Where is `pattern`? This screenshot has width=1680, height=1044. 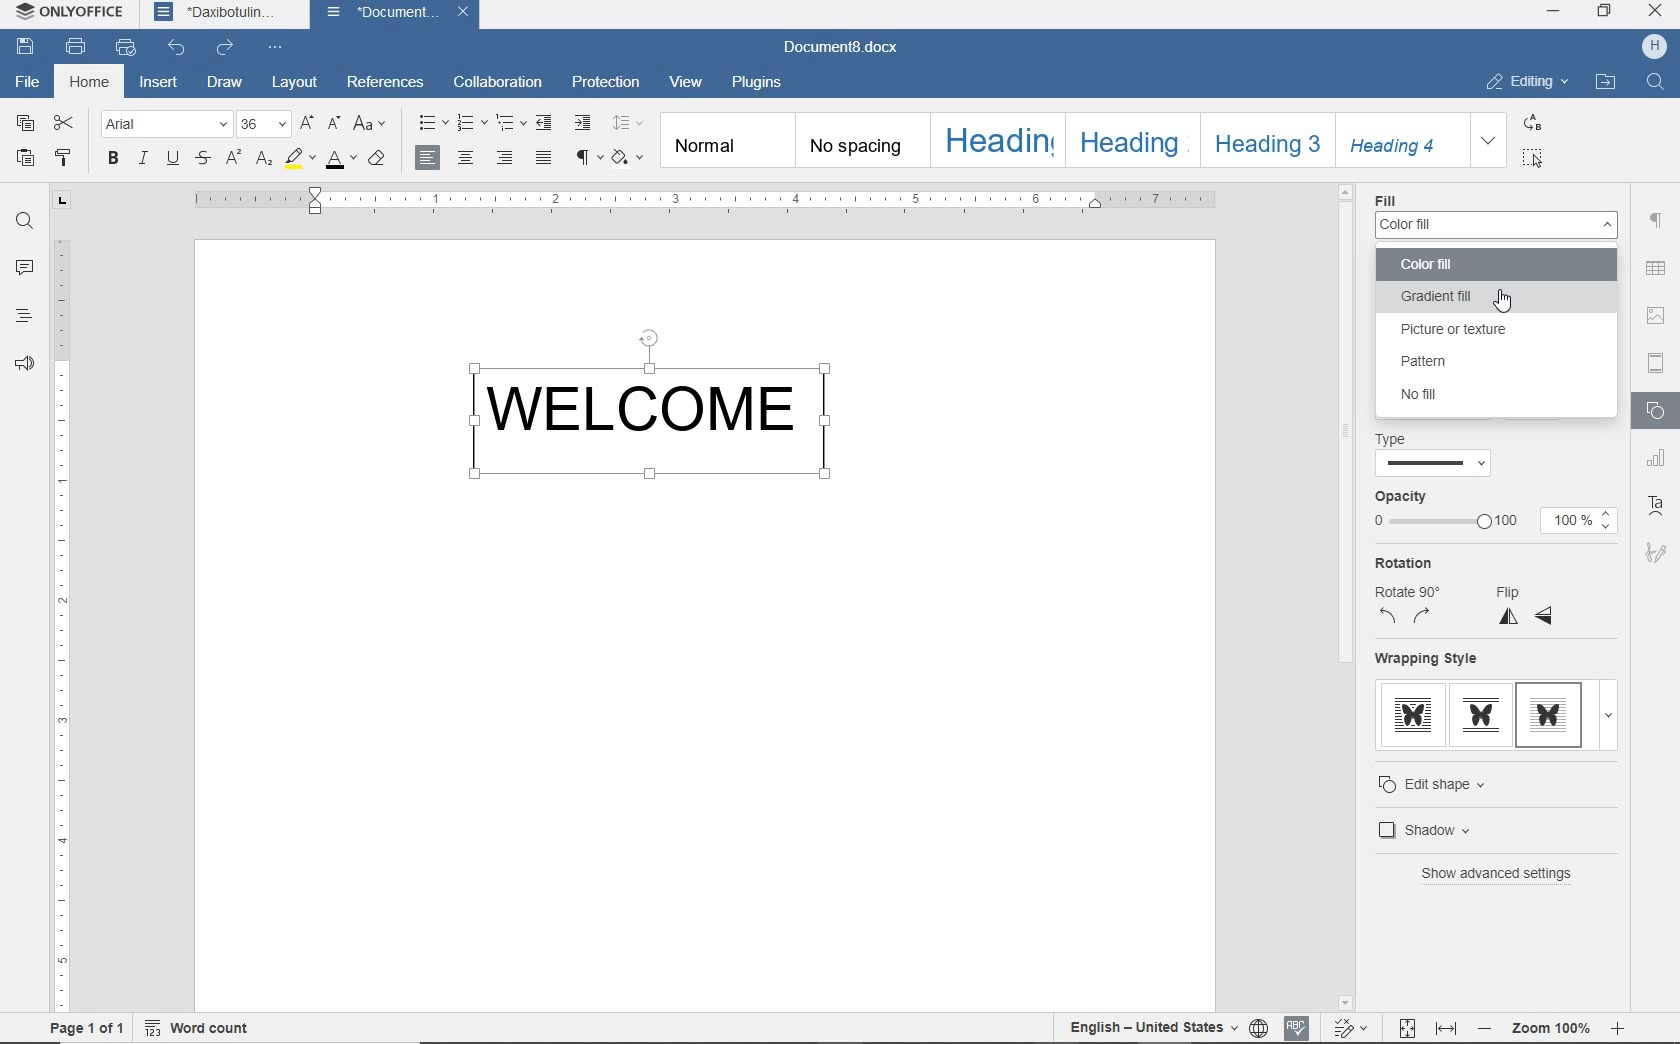 pattern is located at coordinates (1447, 362).